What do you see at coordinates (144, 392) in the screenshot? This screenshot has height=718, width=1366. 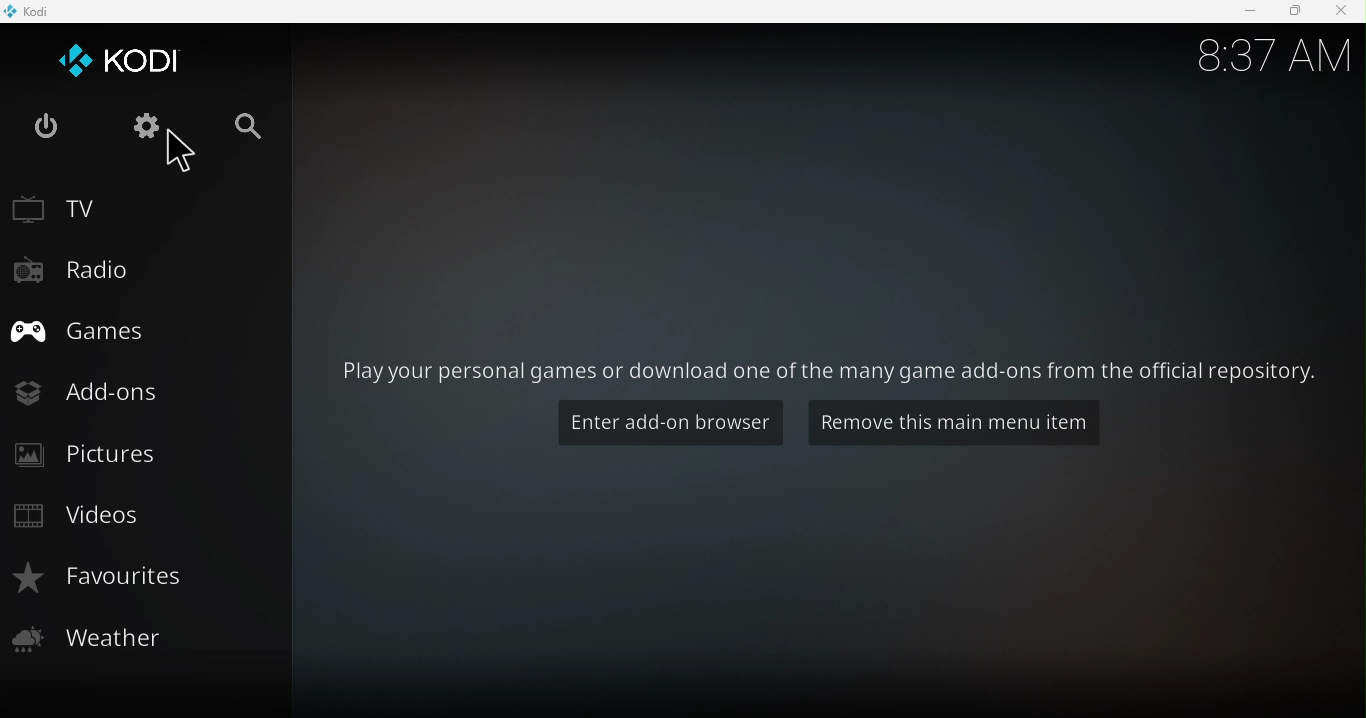 I see `Add-ons` at bounding box center [144, 392].